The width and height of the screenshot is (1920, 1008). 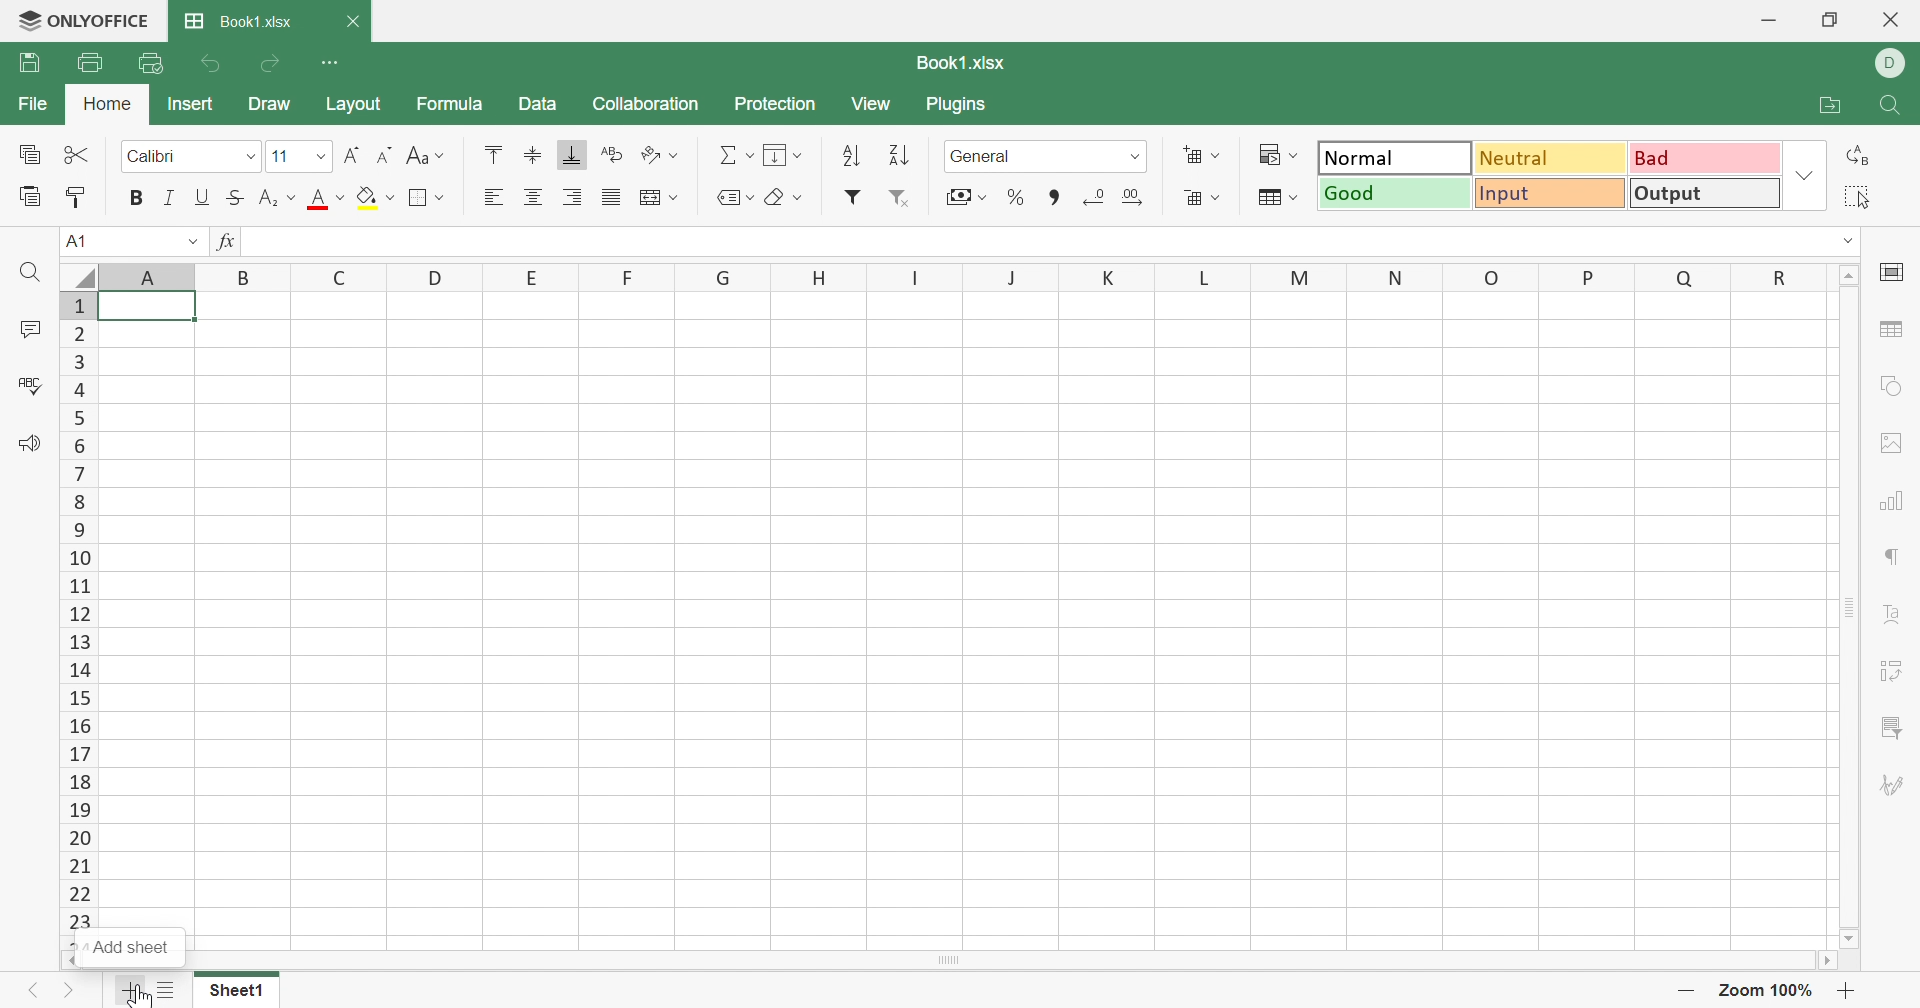 What do you see at coordinates (999, 962) in the screenshot?
I see `Scroll bar` at bounding box center [999, 962].